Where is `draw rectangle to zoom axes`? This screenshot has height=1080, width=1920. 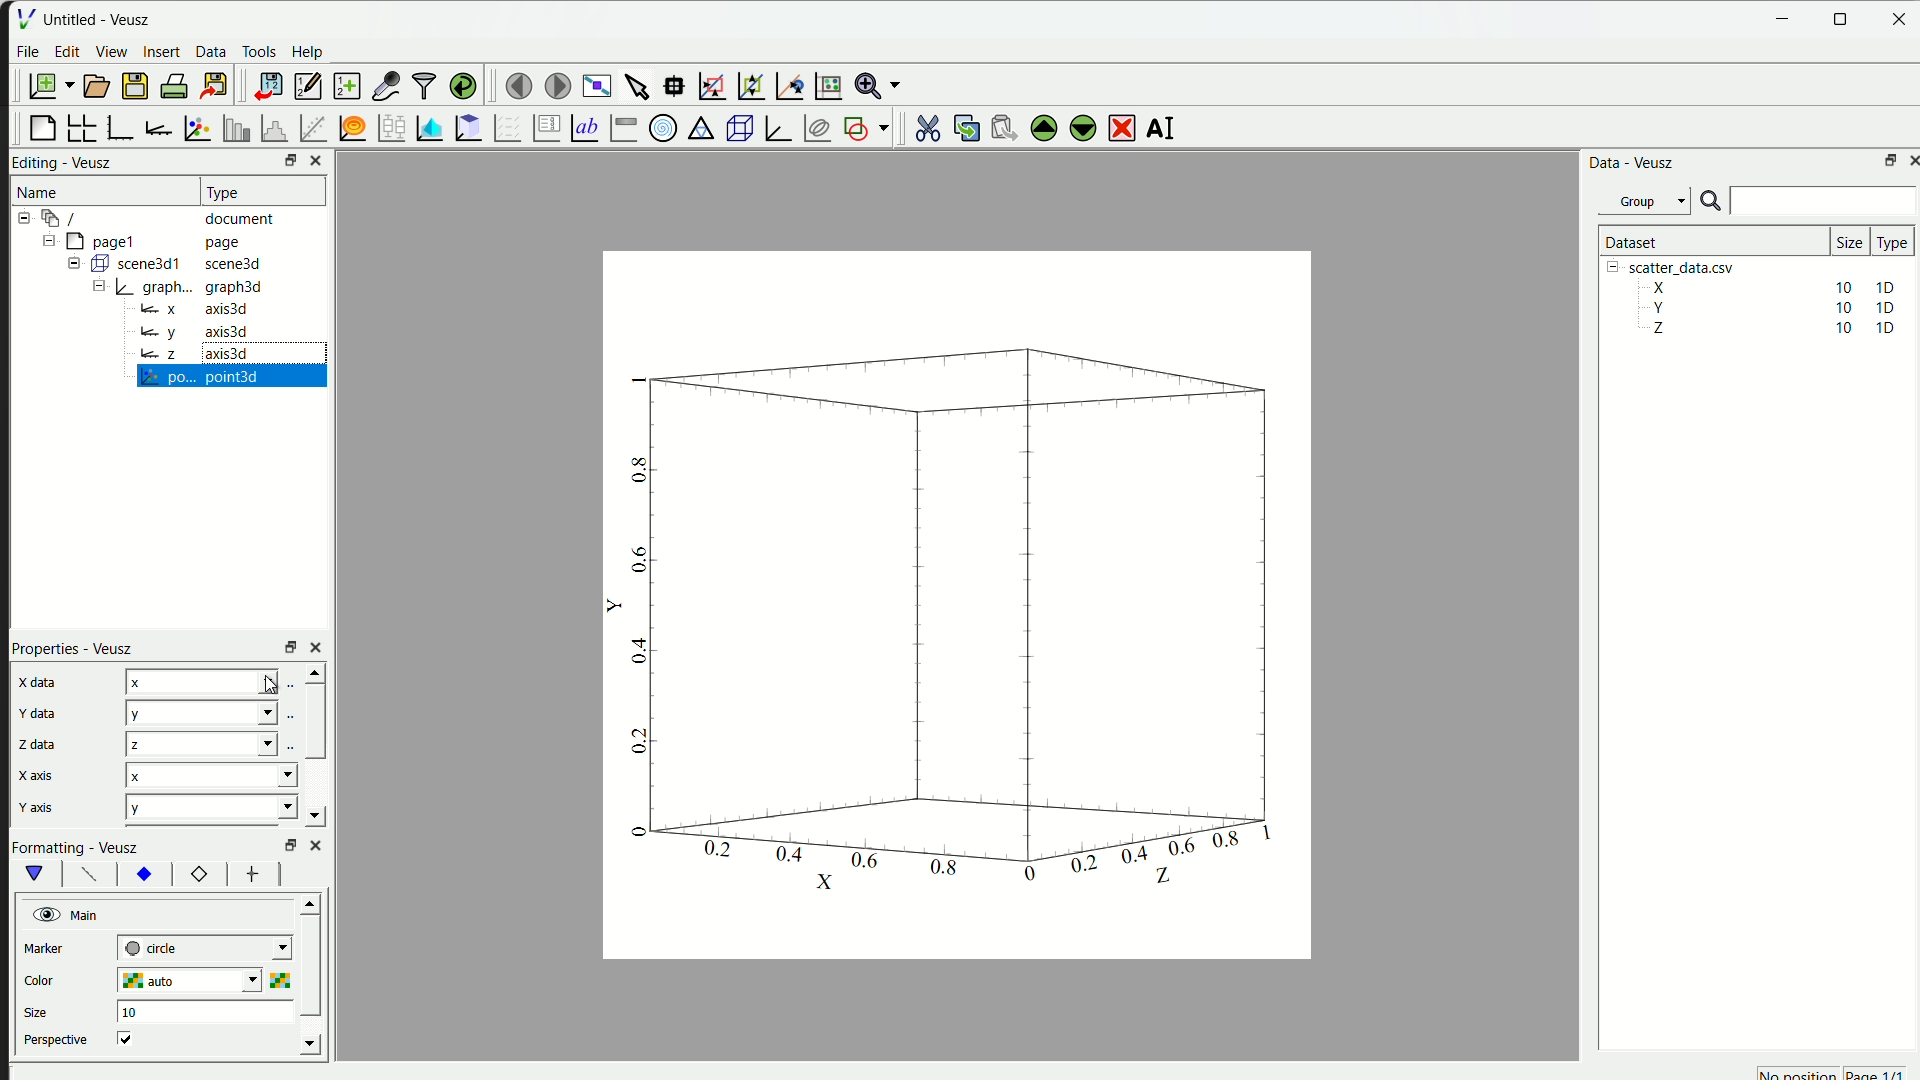
draw rectangle to zoom axes is located at coordinates (712, 83).